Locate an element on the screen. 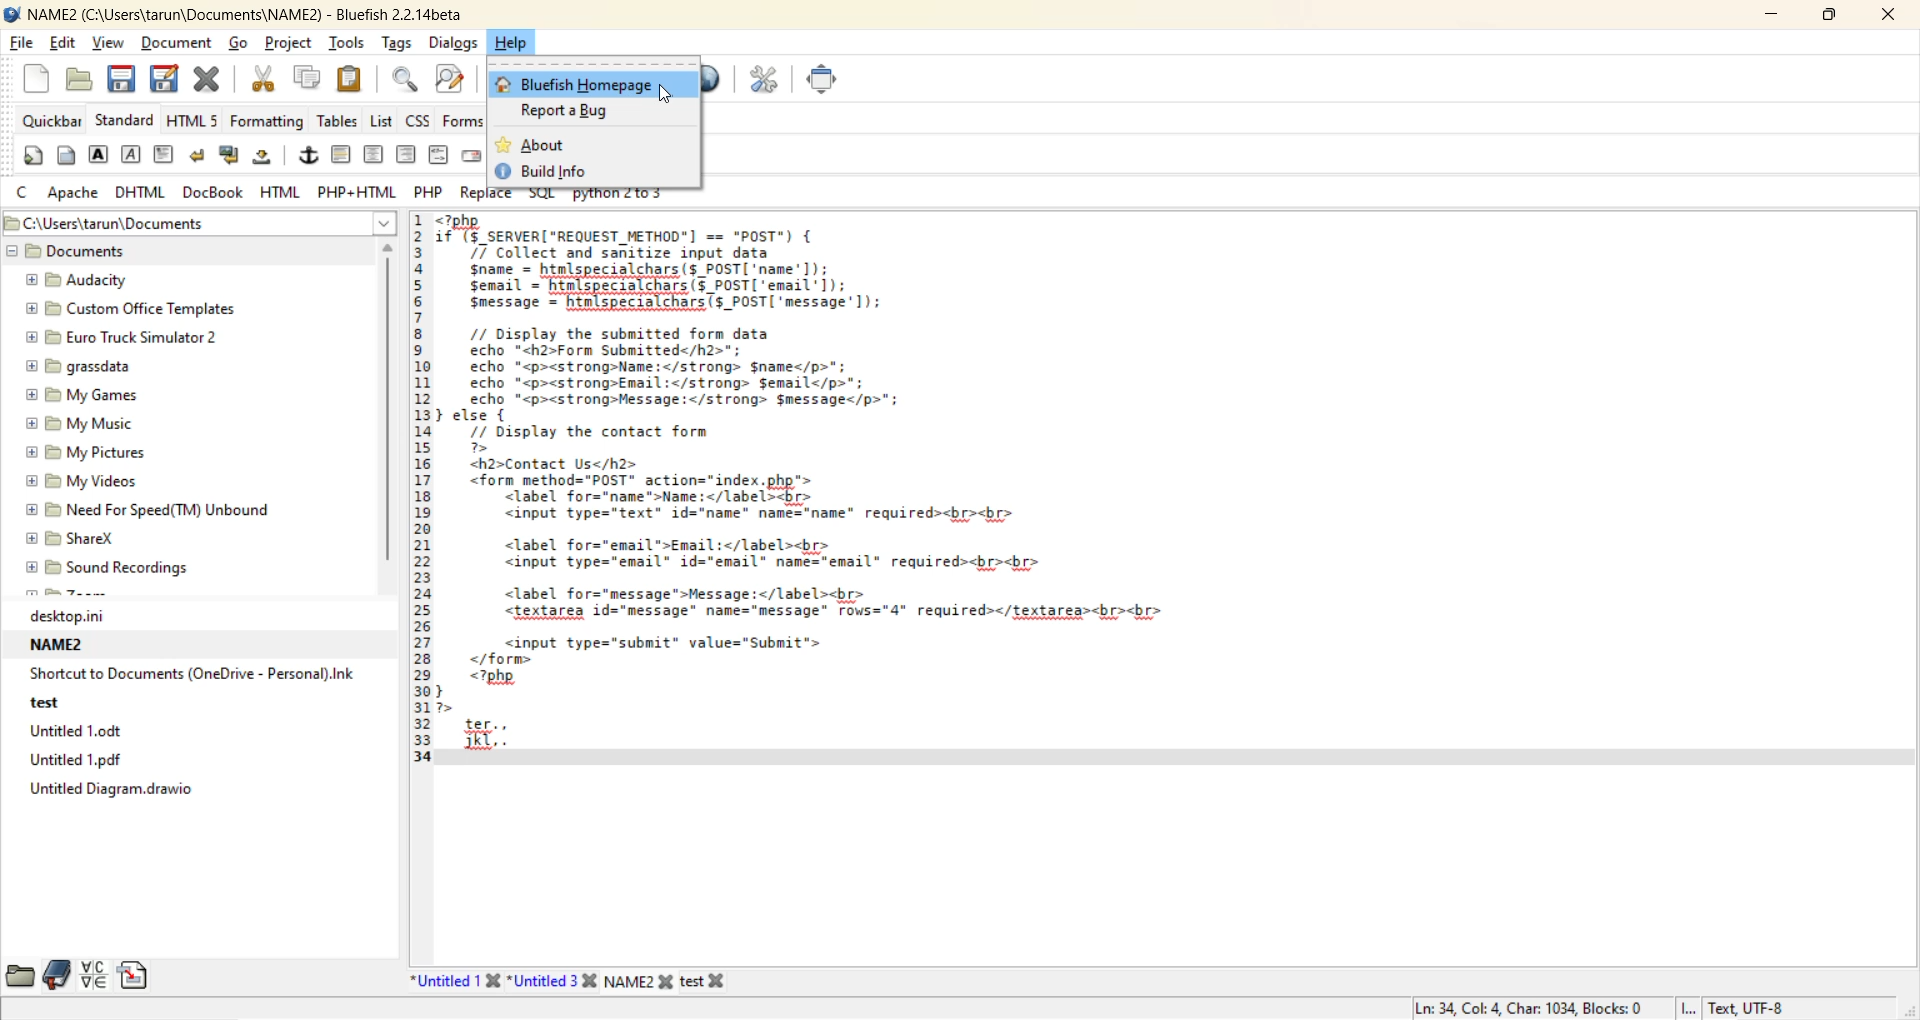 This screenshot has height=1020, width=1920. Documents is located at coordinates (76, 253).